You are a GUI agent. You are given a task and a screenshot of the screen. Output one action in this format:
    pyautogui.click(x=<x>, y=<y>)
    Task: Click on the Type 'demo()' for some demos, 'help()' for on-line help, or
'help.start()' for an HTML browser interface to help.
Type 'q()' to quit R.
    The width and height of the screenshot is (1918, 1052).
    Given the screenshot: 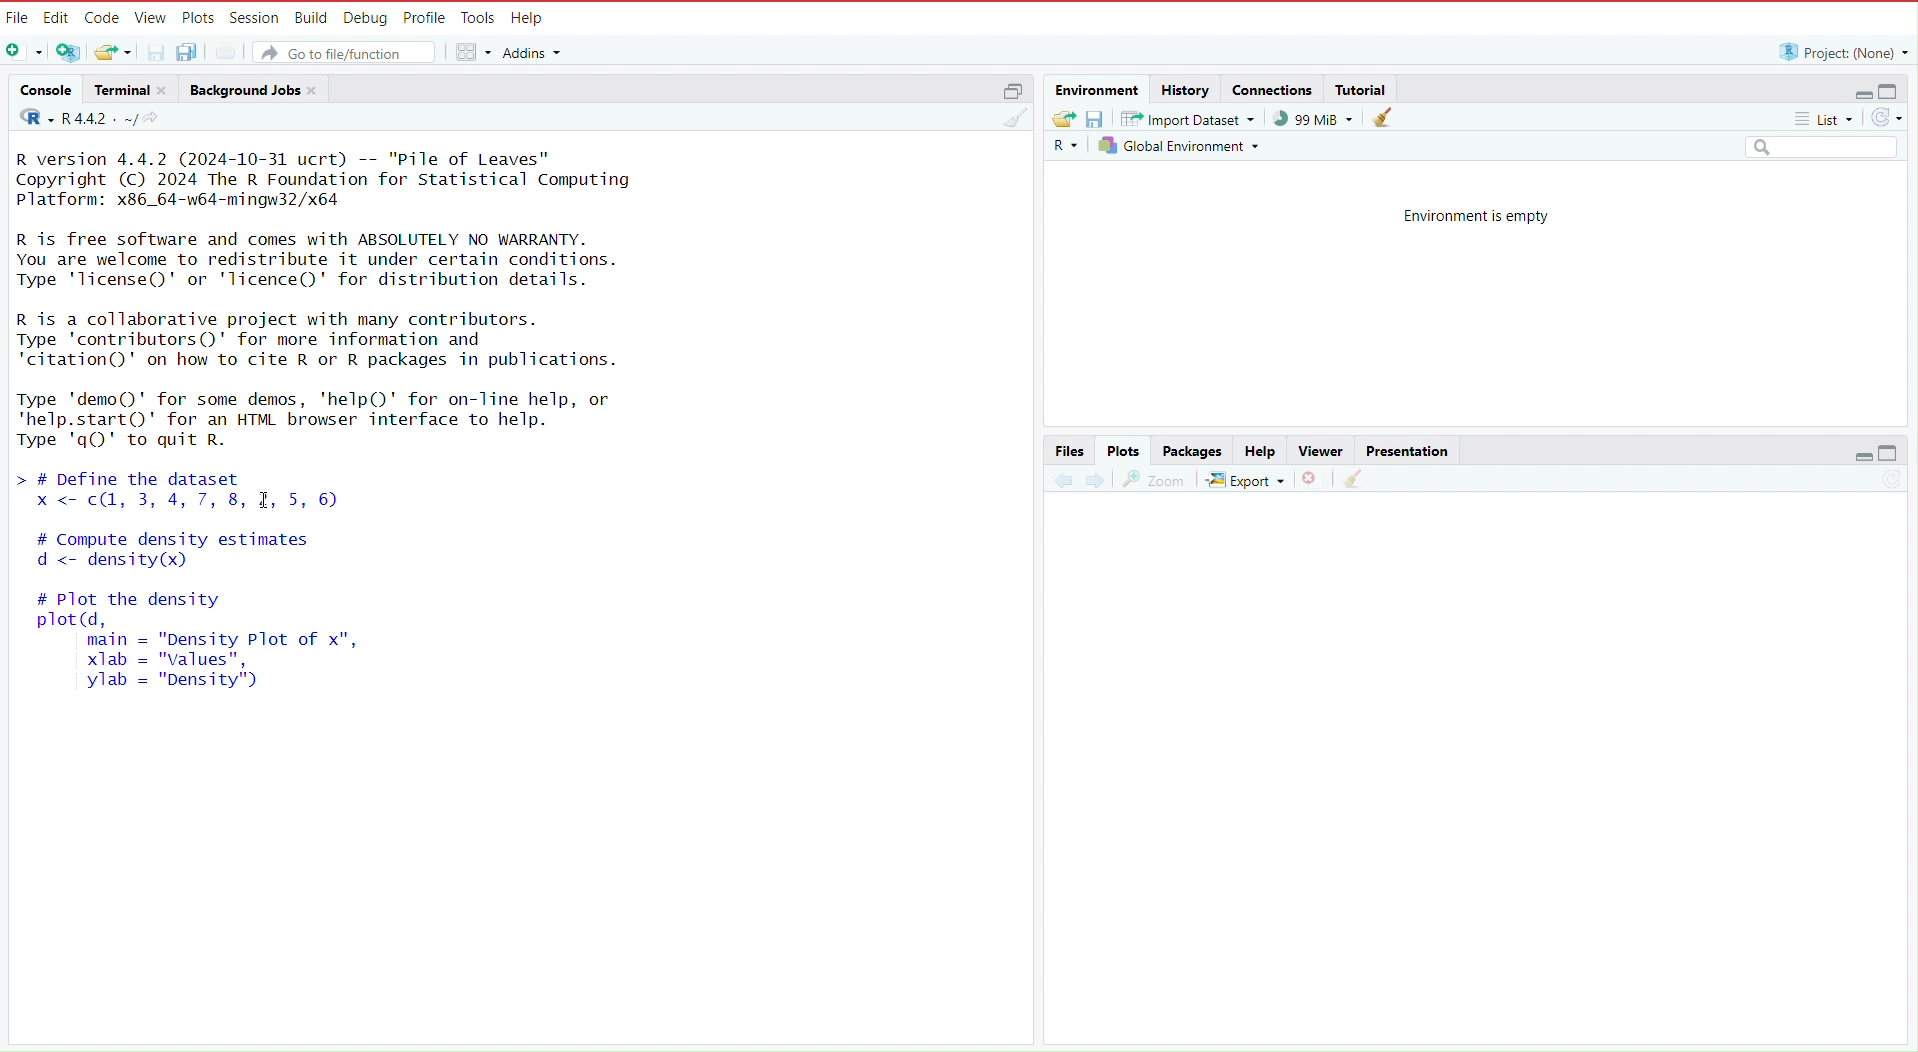 What is the action you would take?
    pyautogui.click(x=331, y=418)
    